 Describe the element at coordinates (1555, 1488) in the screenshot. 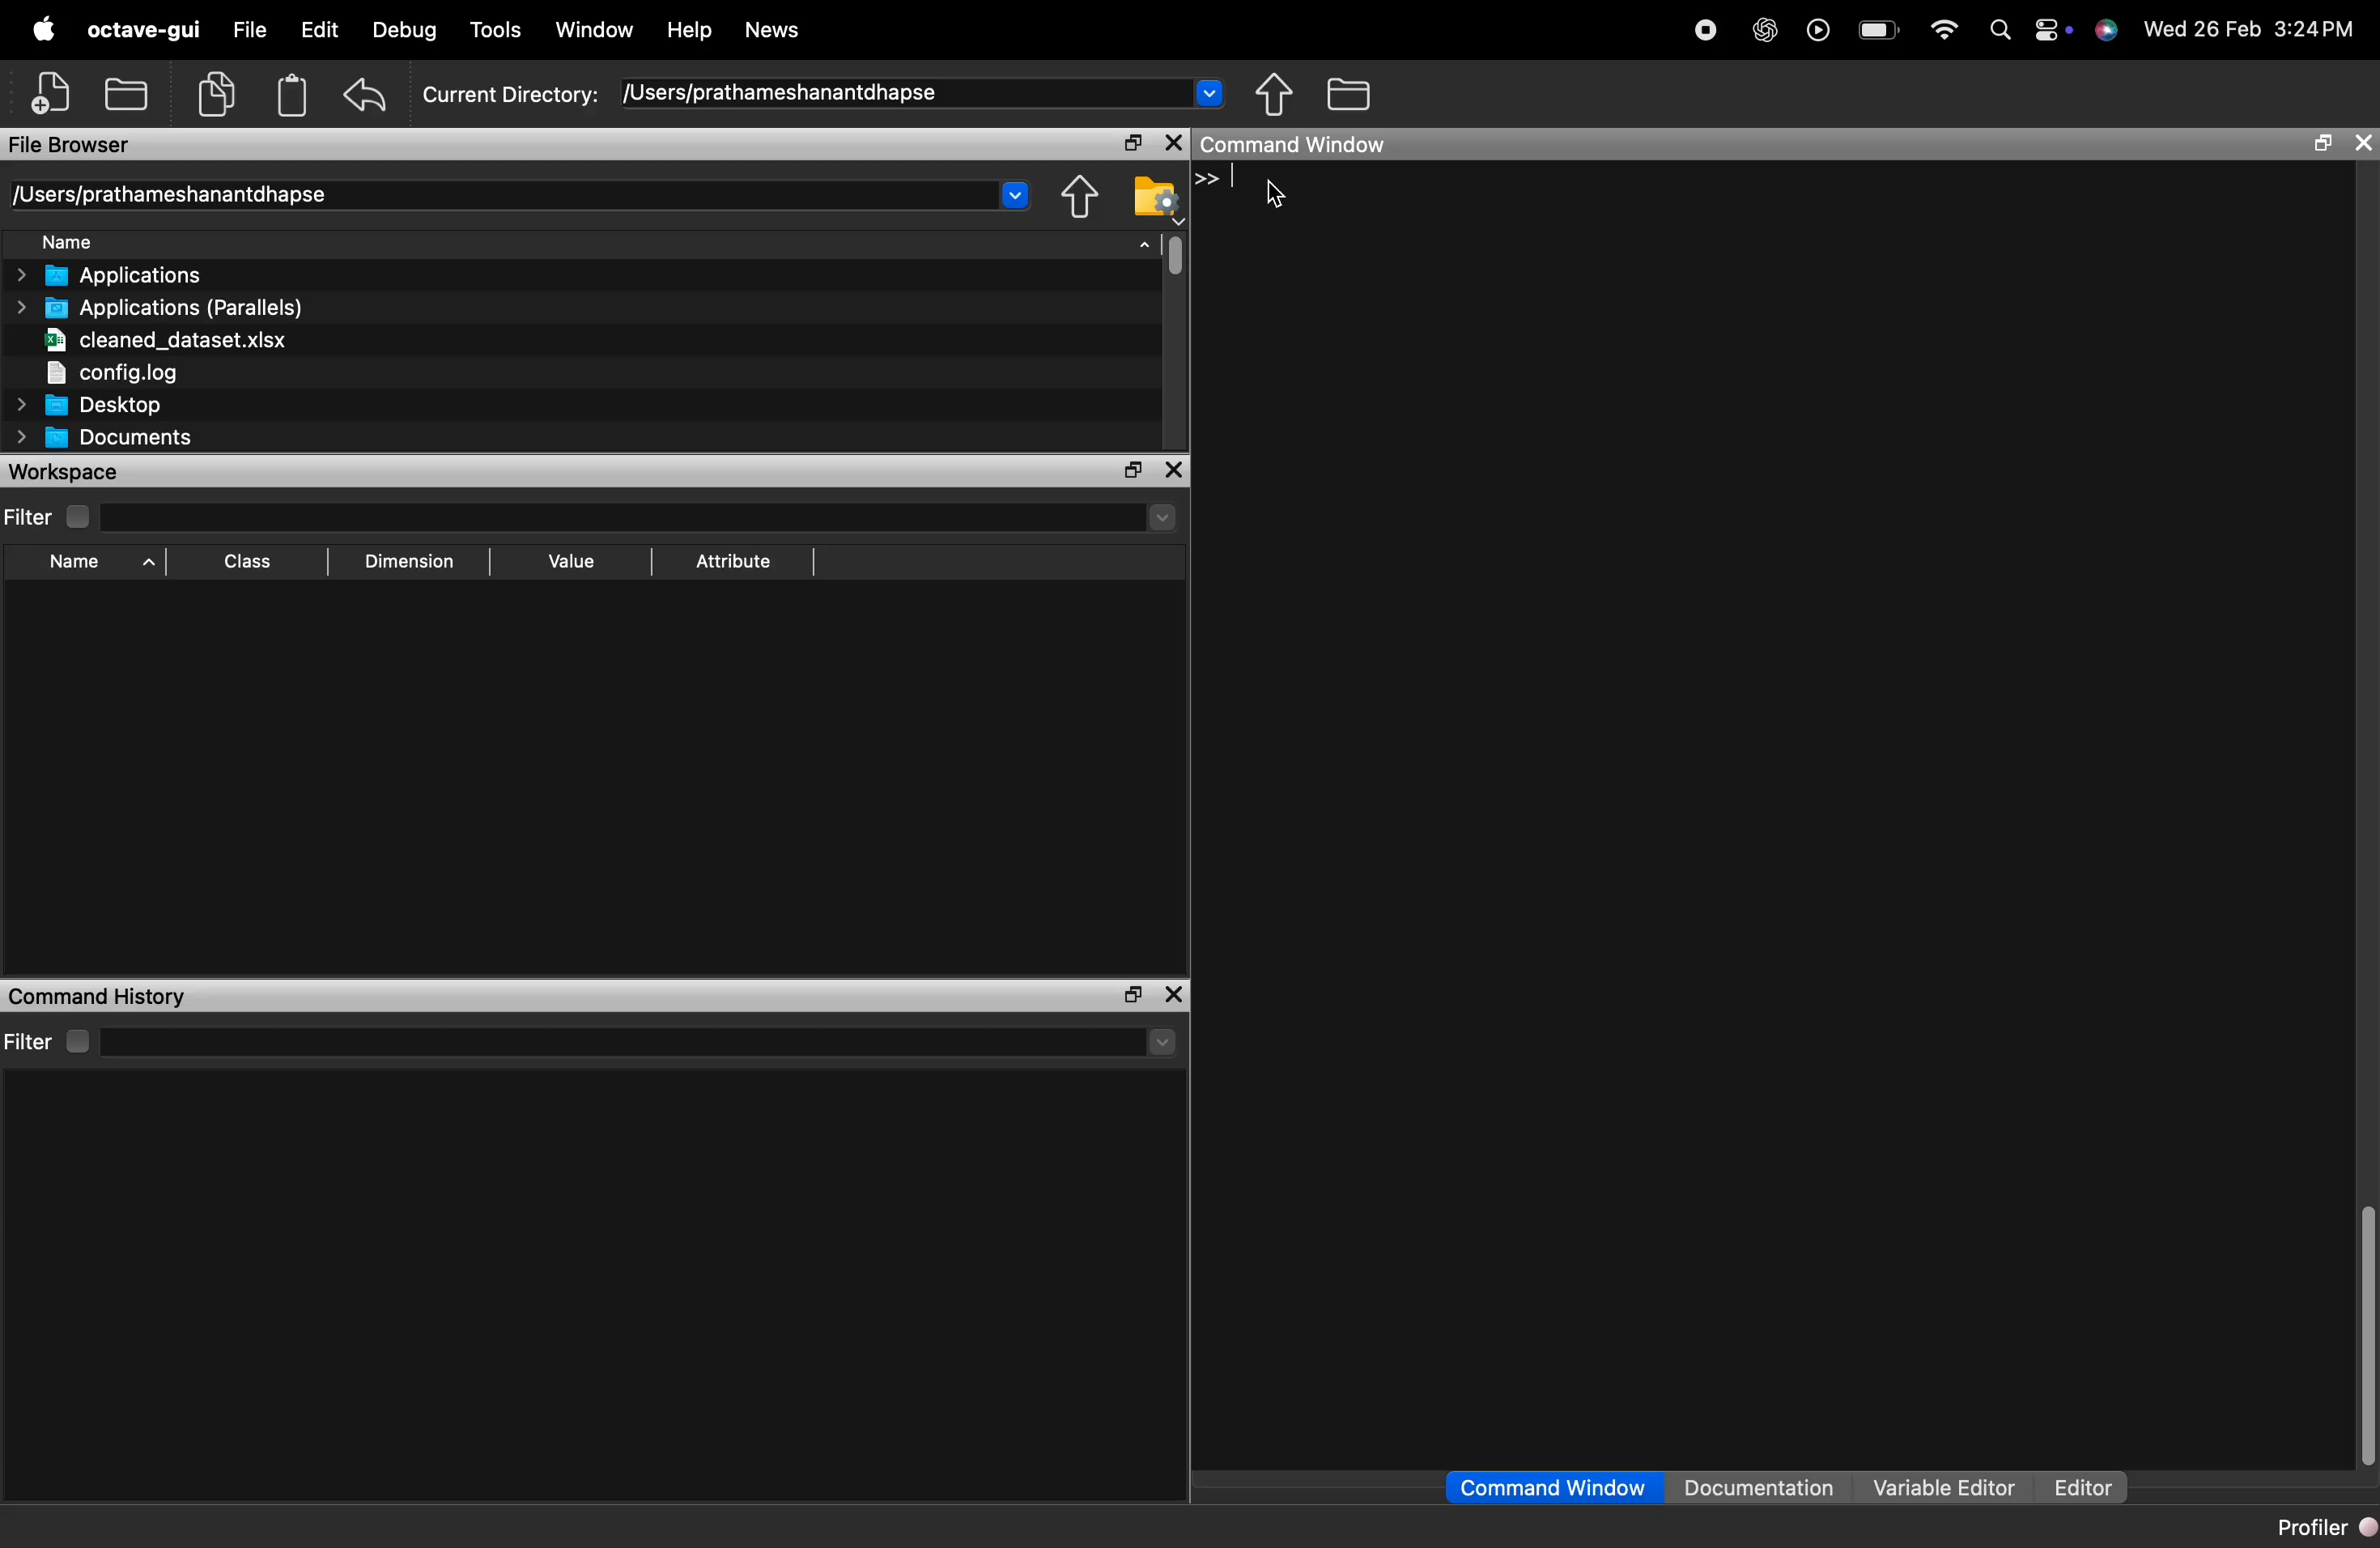

I see `Command Window` at that location.